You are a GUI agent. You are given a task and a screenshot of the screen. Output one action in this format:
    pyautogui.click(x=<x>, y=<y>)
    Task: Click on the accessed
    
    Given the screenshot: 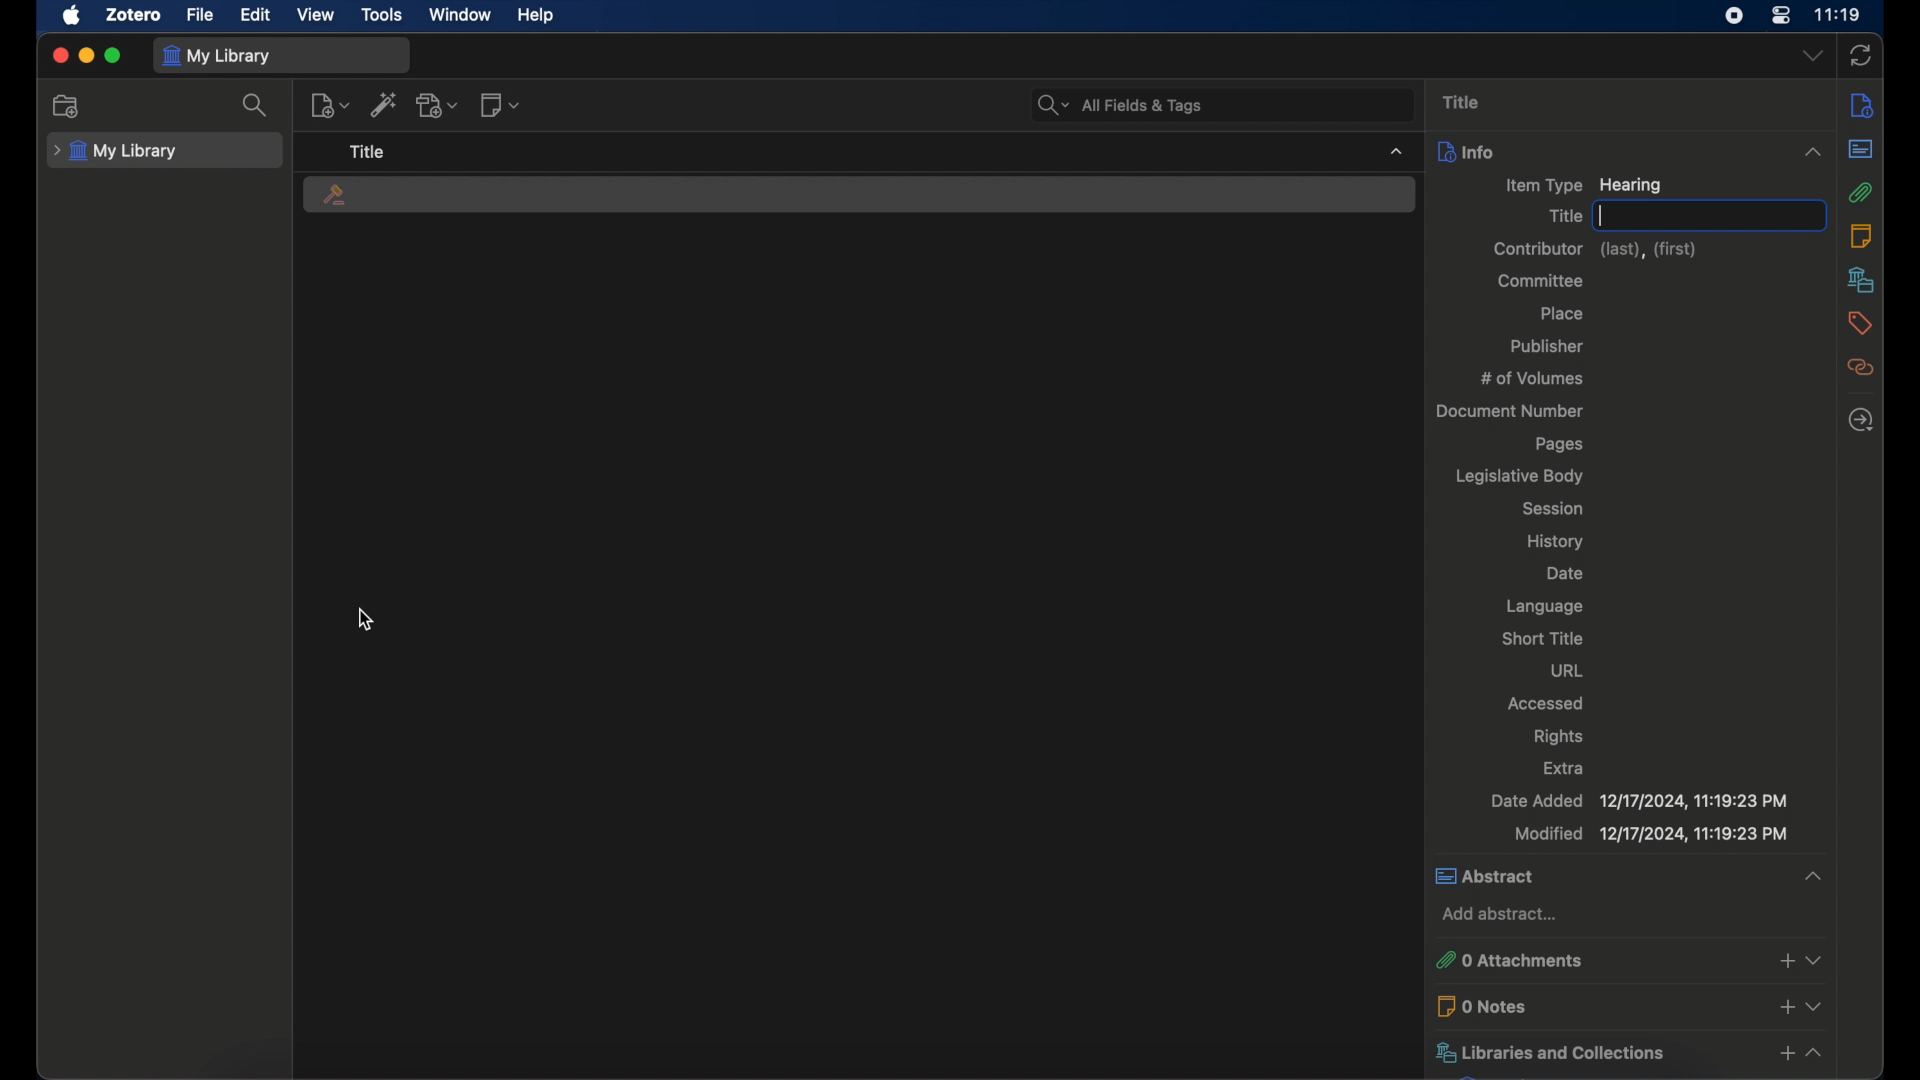 What is the action you would take?
    pyautogui.click(x=1548, y=702)
    